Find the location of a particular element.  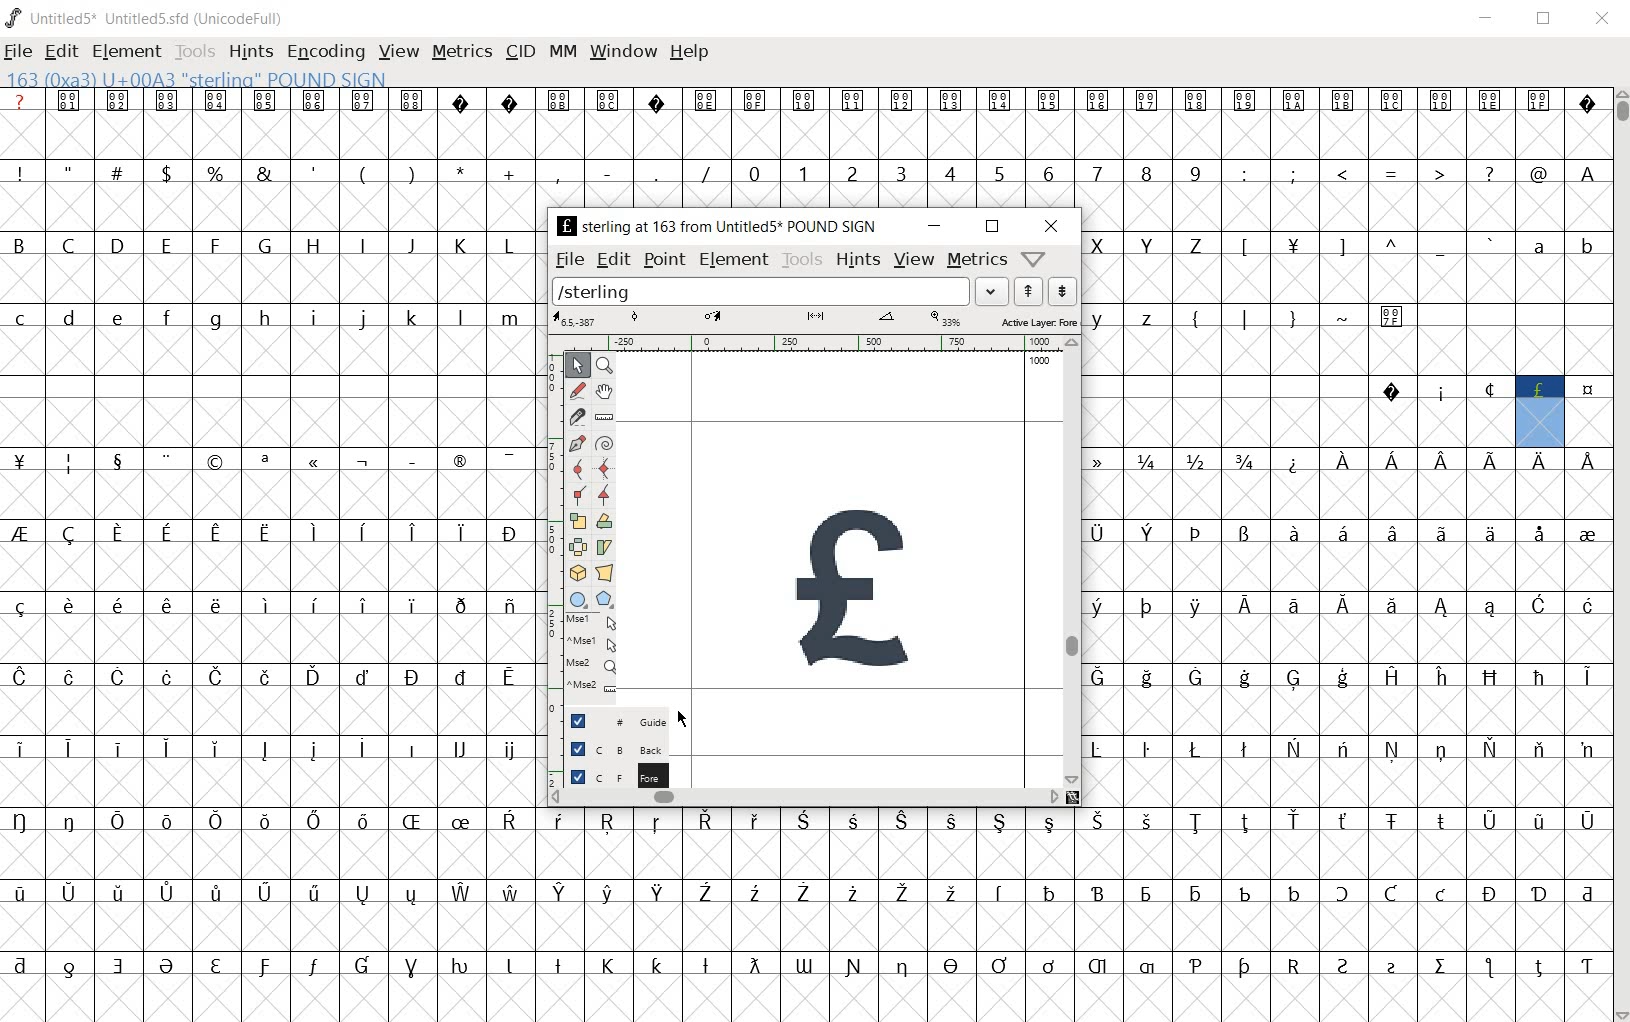

Symbol is located at coordinates (1344, 104).